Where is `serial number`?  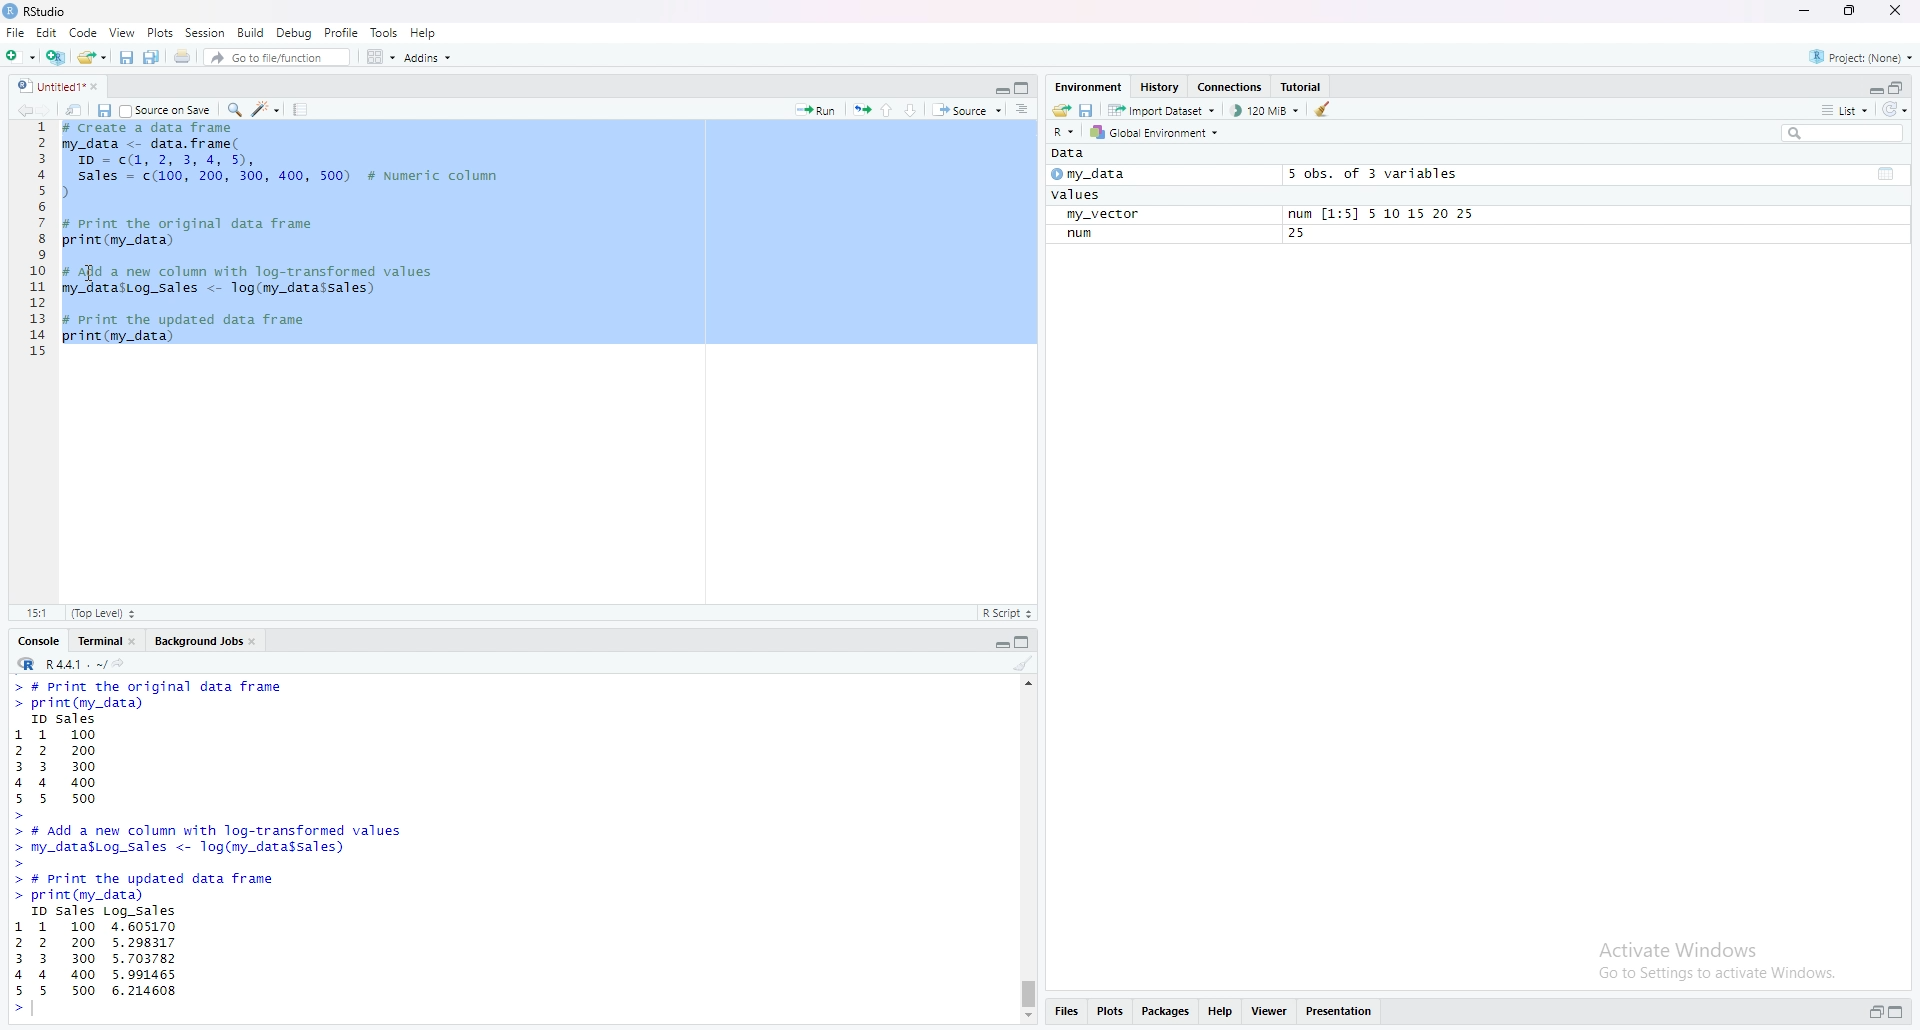
serial number is located at coordinates (33, 246).